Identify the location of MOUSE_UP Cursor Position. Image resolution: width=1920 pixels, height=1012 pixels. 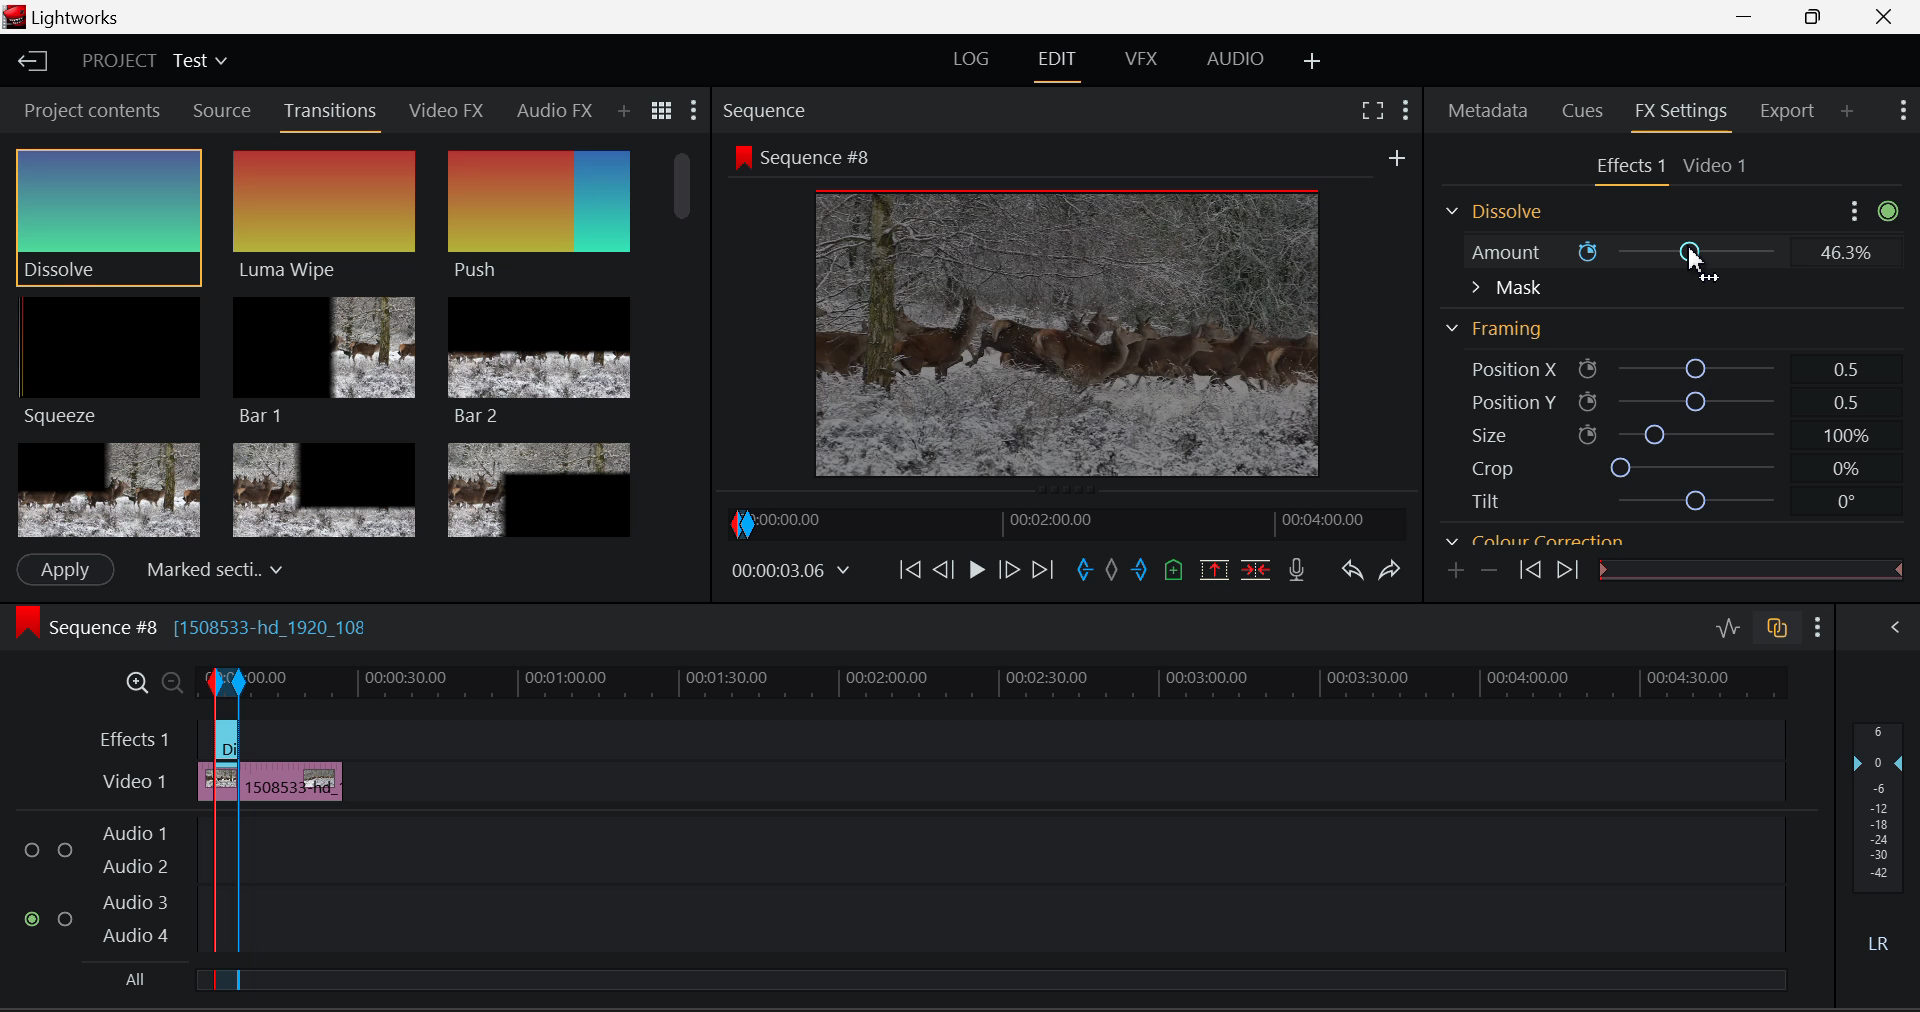
(1699, 265).